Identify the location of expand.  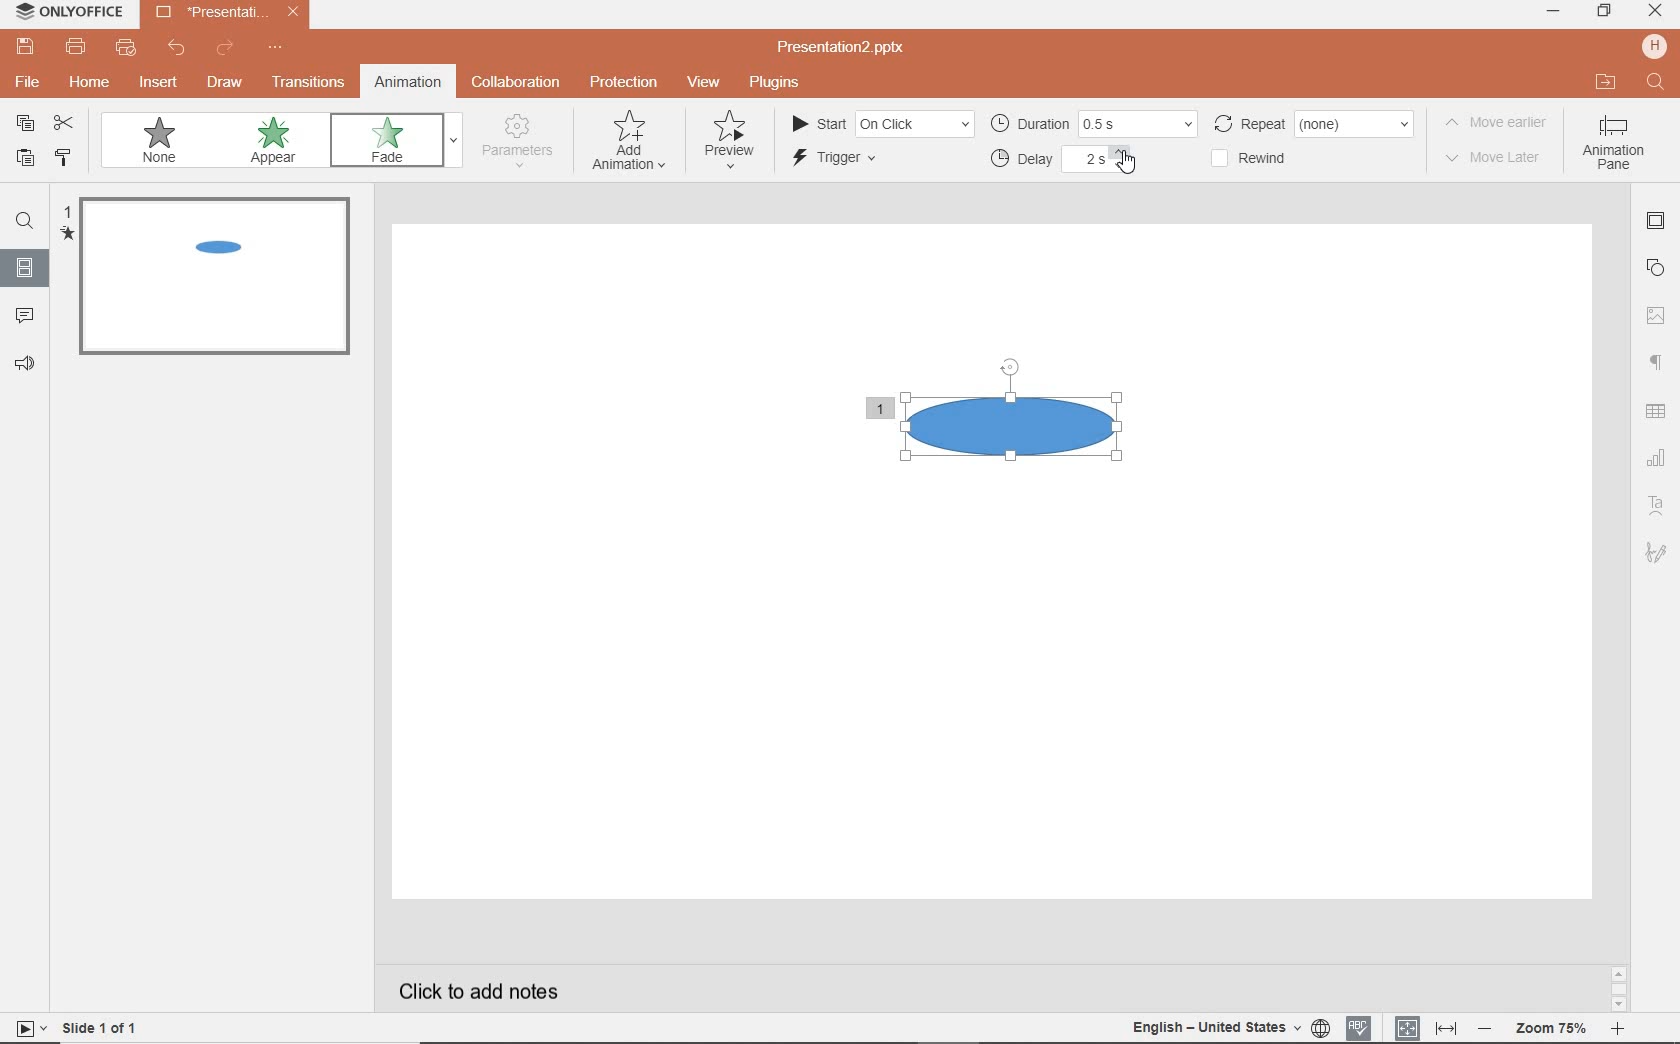
(456, 141).